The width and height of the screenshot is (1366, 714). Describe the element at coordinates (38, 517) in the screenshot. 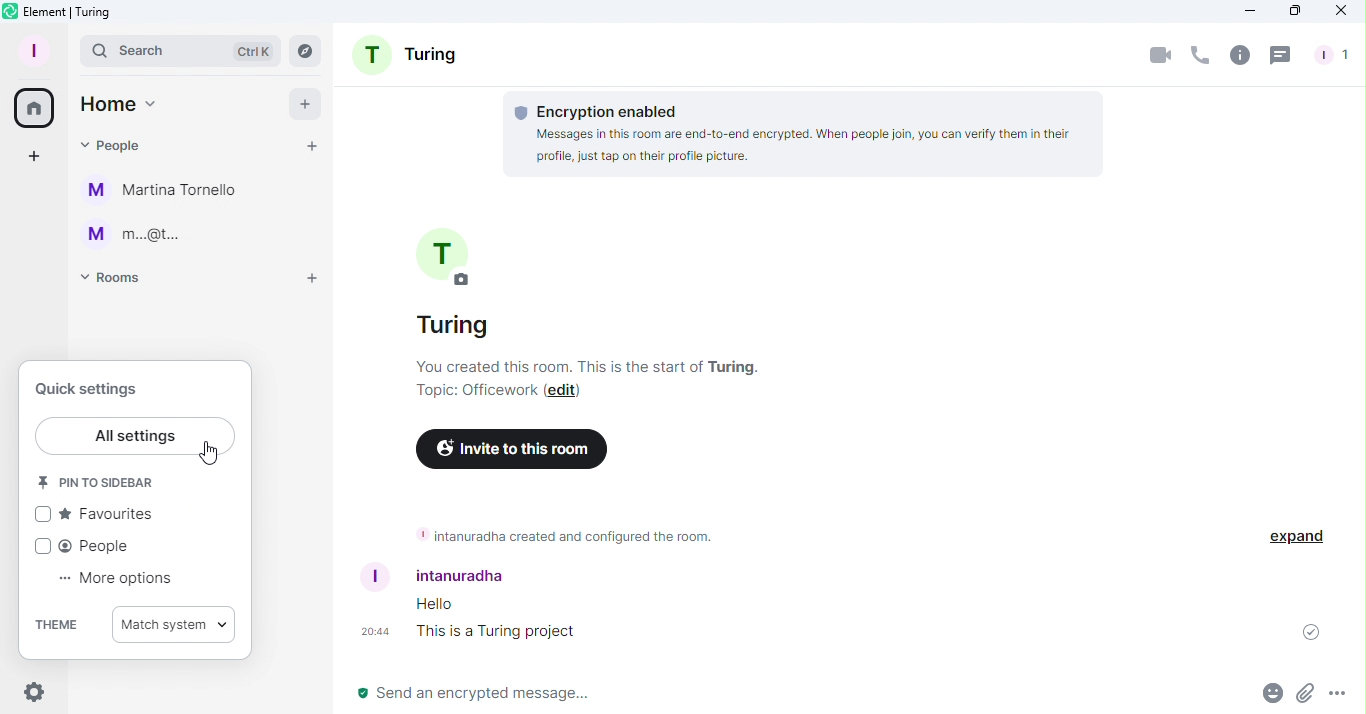

I see `checkbox` at that location.